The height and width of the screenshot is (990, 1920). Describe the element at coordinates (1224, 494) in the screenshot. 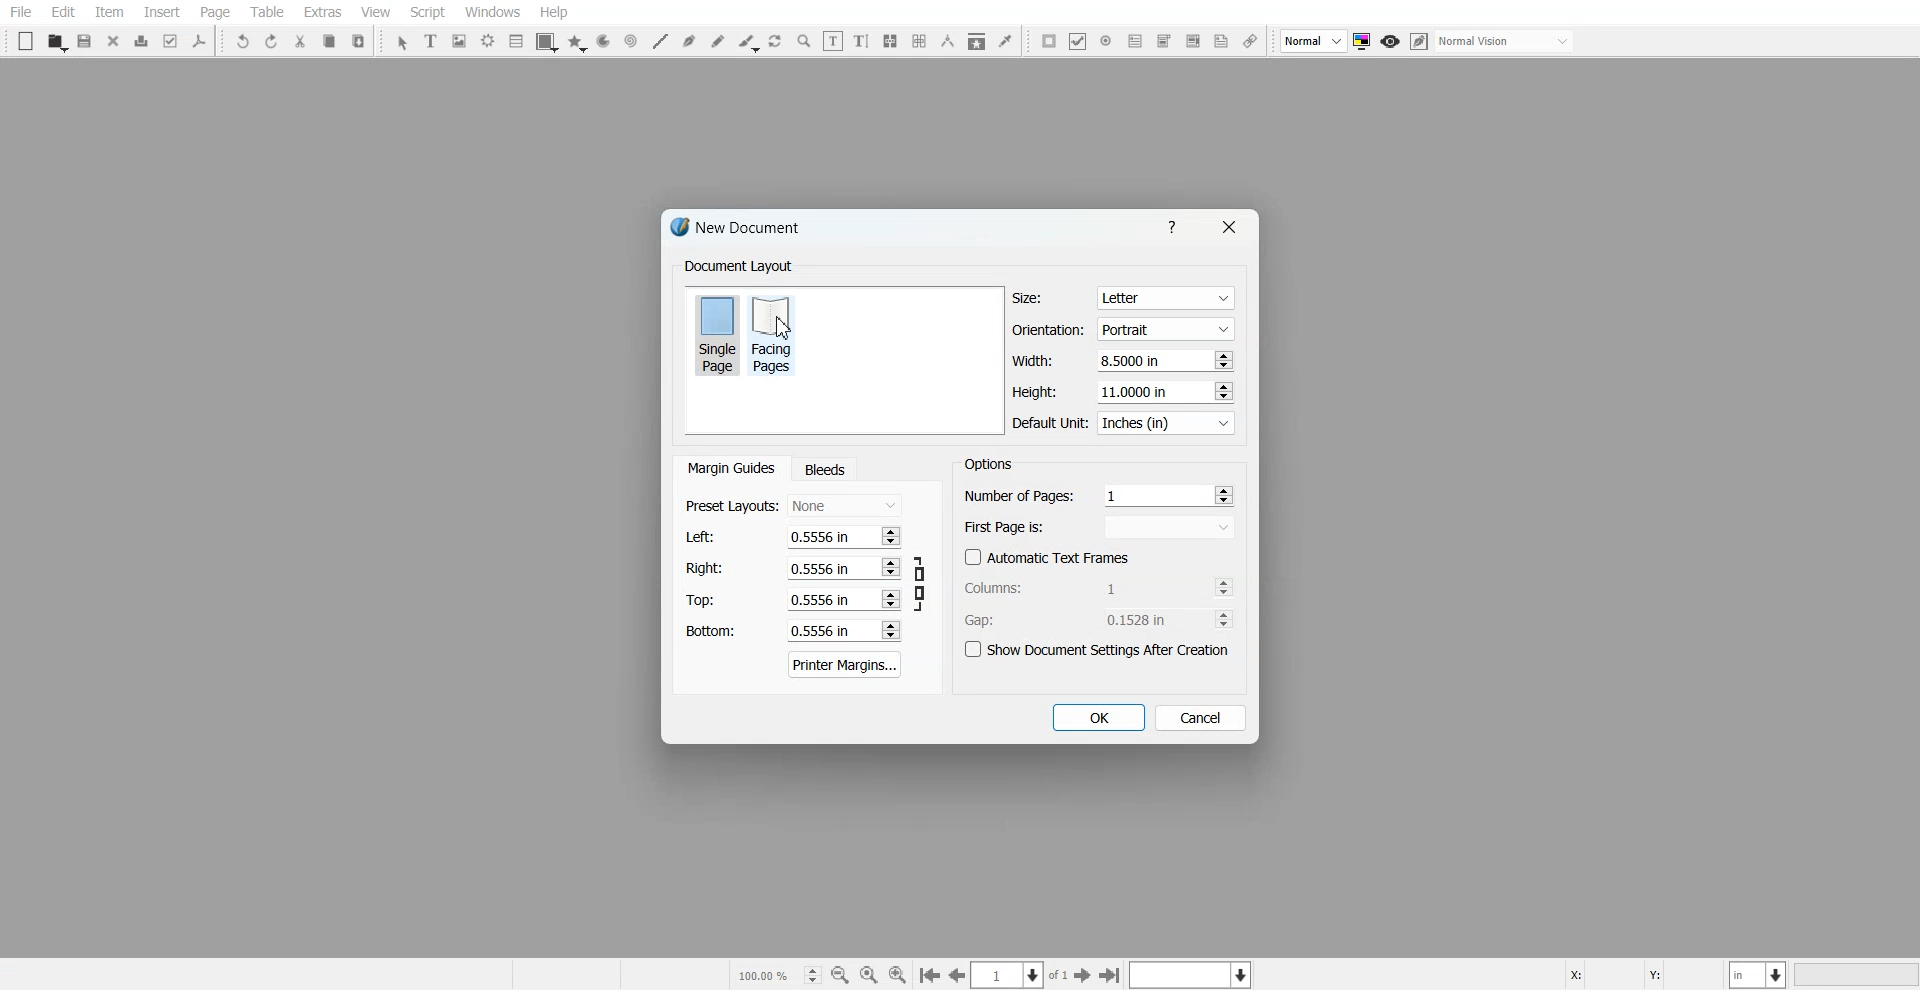

I see `Increase and decrease No. ` at that location.